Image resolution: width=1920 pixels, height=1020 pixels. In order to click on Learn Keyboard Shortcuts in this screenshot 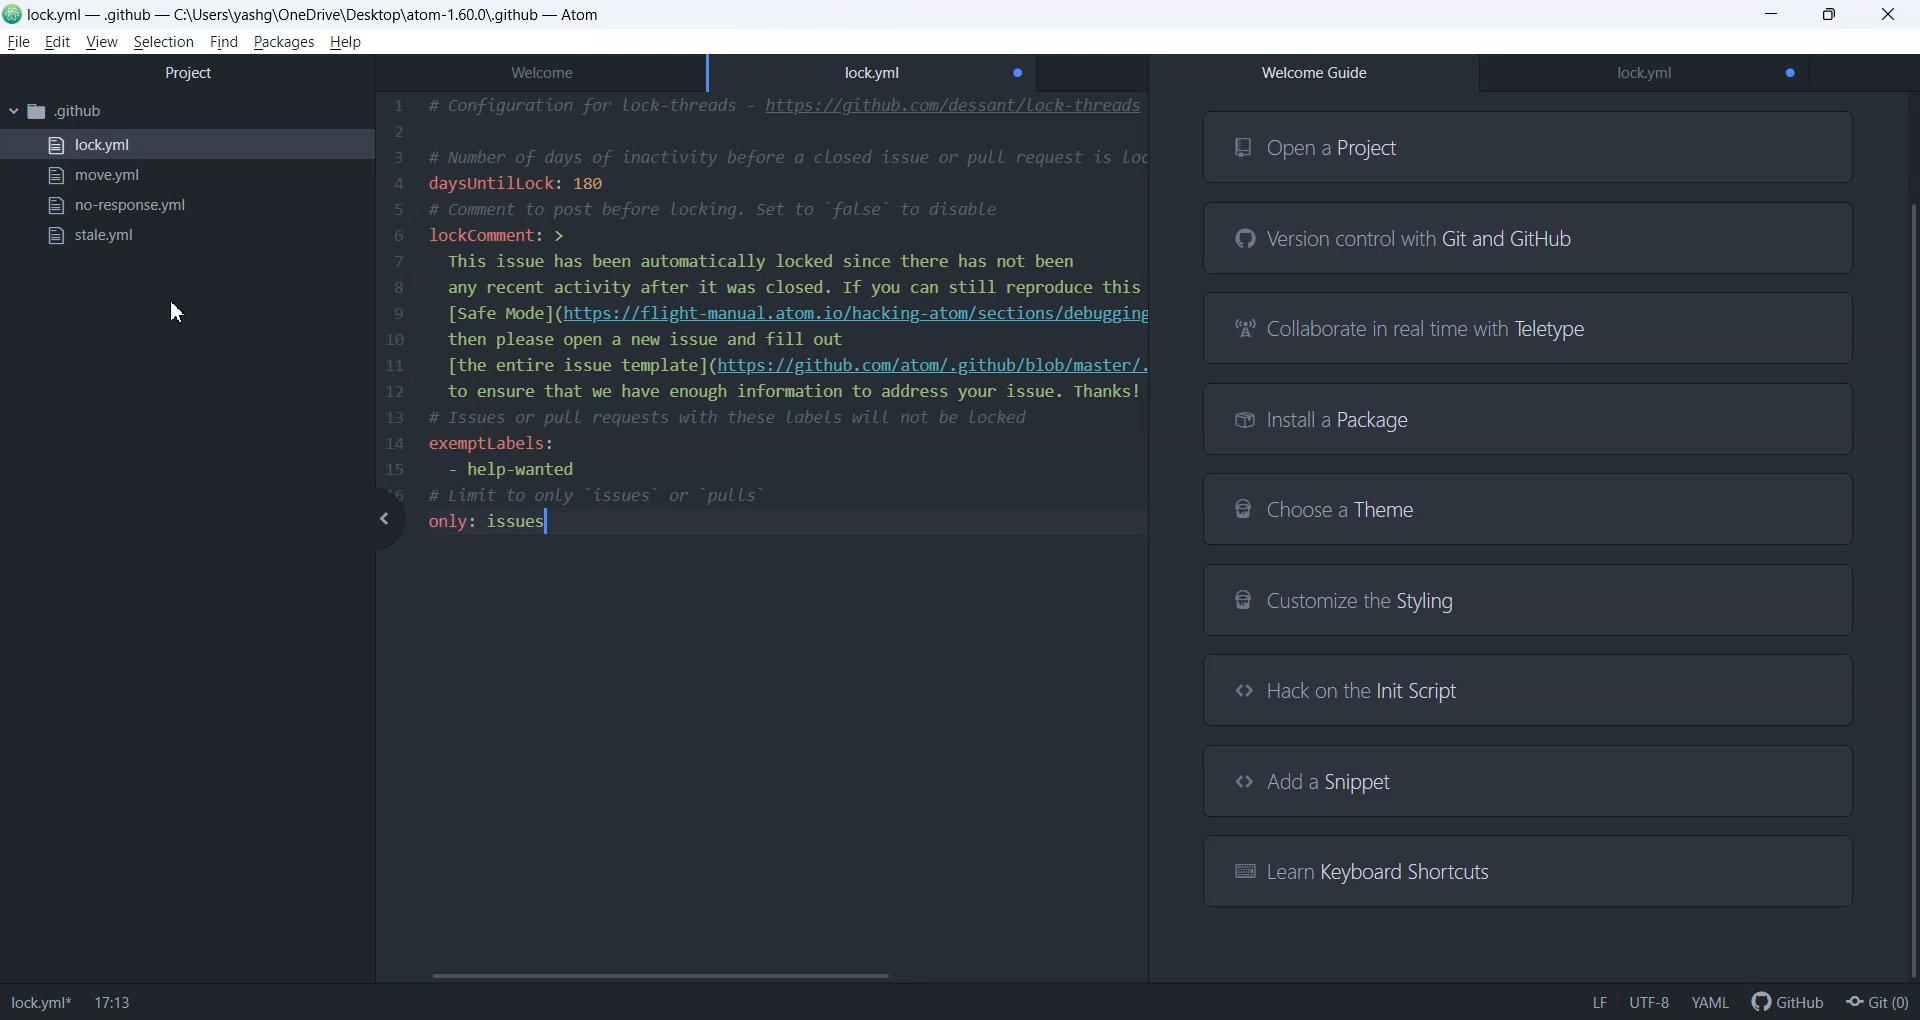, I will do `click(1524, 869)`.